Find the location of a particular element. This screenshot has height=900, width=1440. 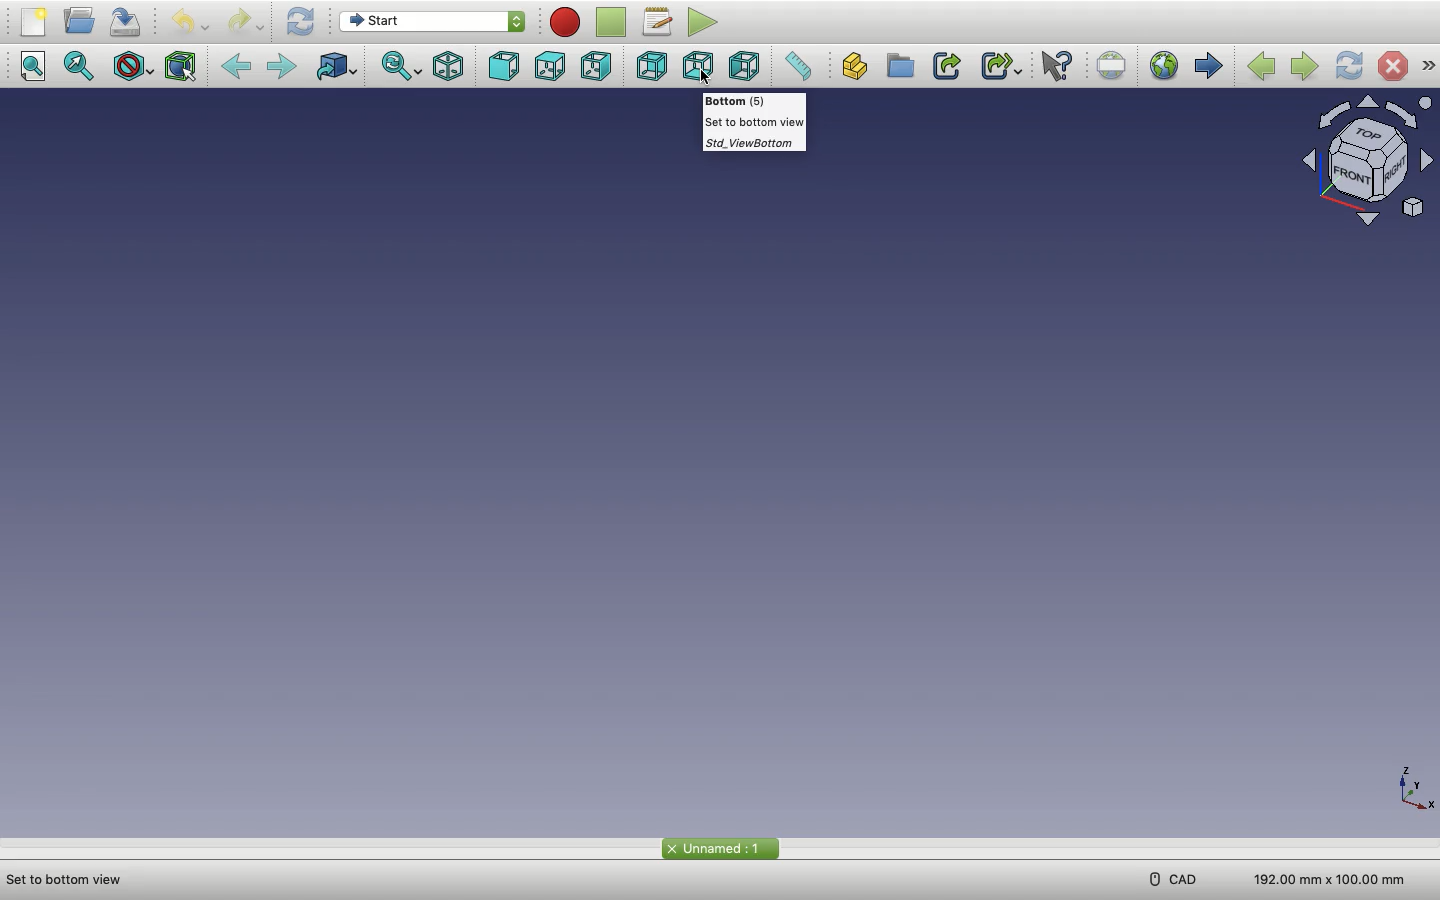

Set URL is located at coordinates (1113, 65).